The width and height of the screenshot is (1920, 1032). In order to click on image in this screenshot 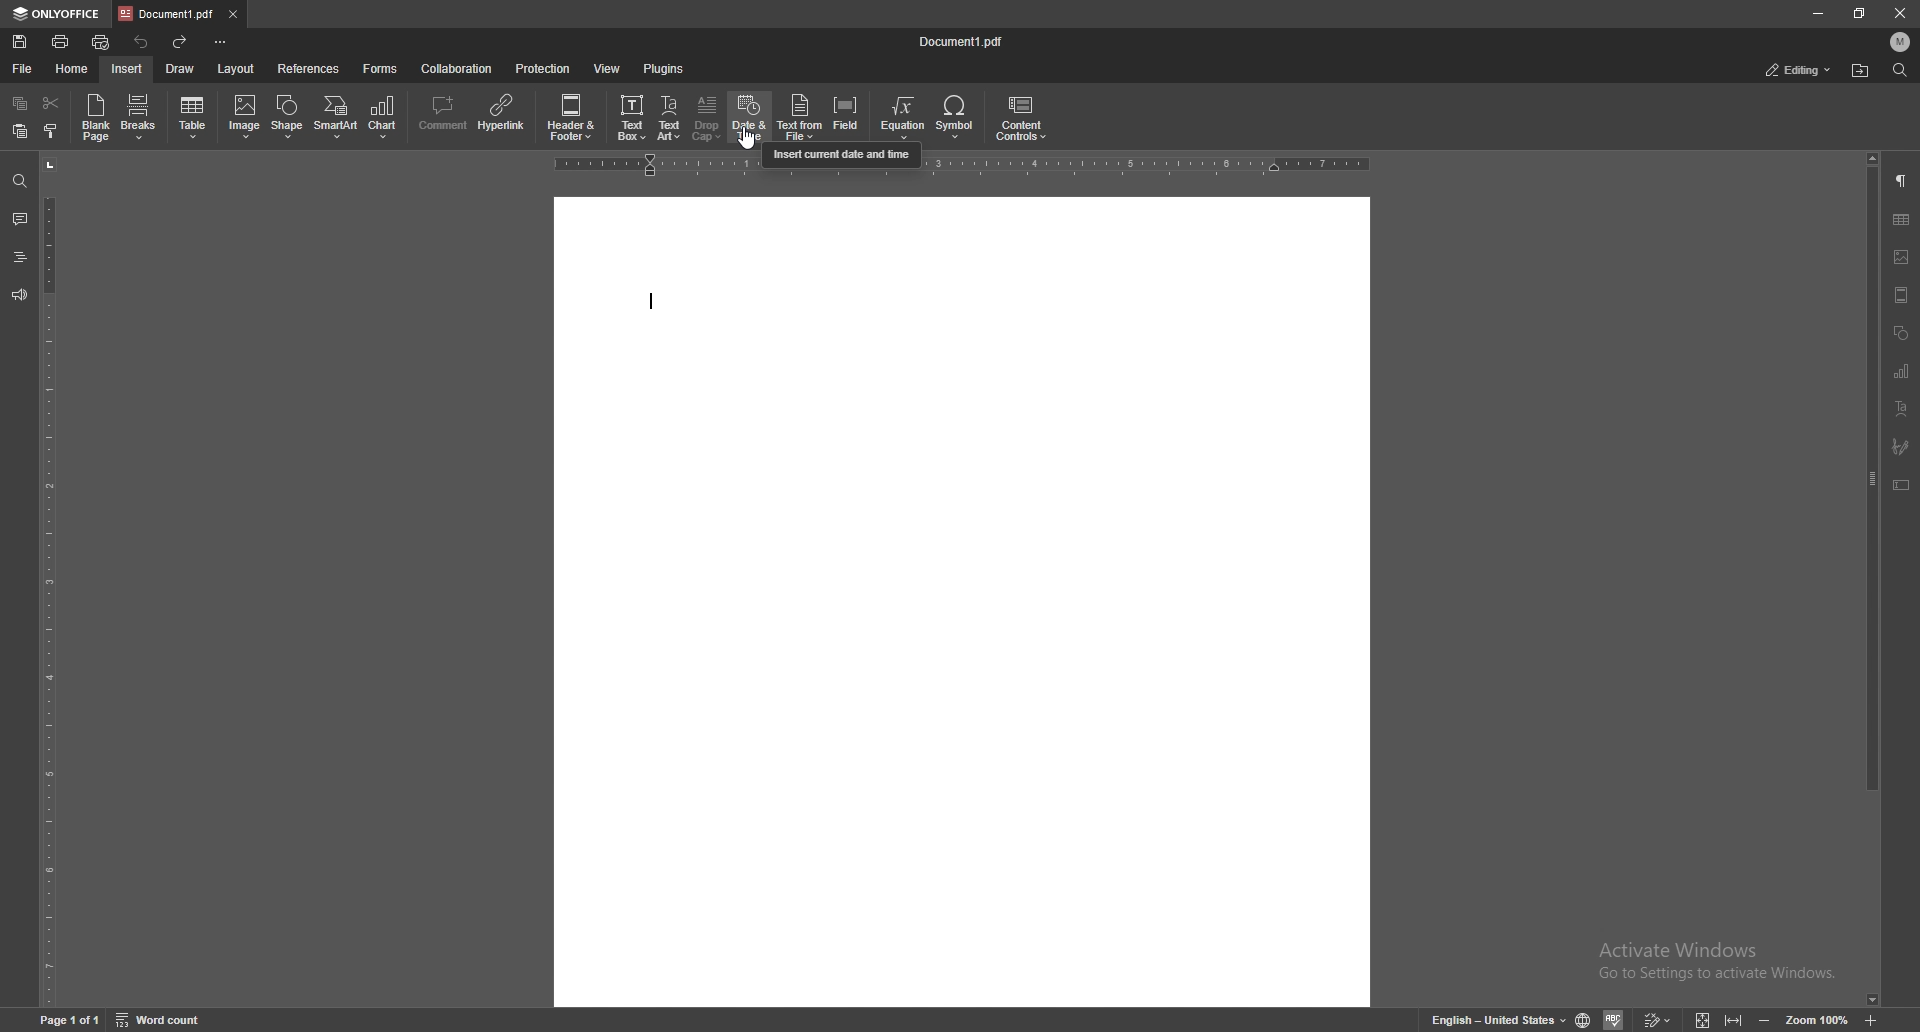, I will do `click(242, 117)`.